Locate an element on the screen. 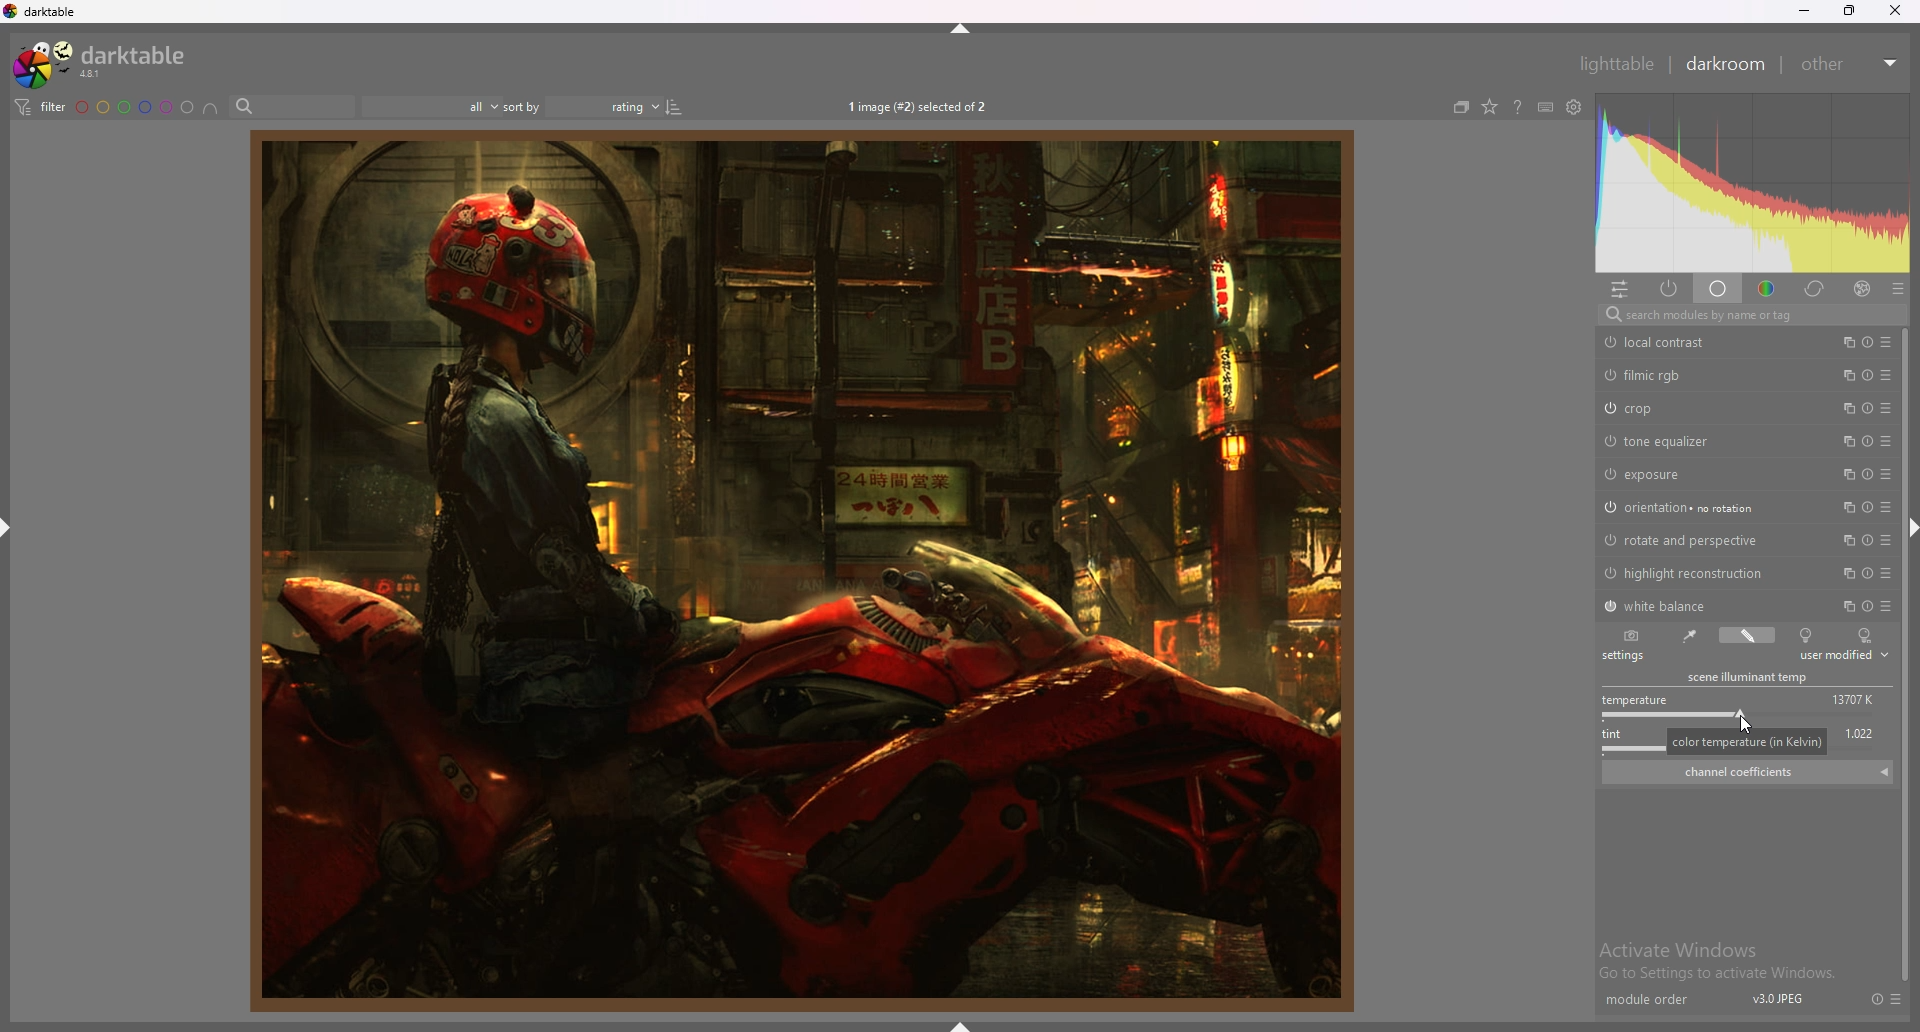  multiple instances action is located at coordinates (1845, 441).